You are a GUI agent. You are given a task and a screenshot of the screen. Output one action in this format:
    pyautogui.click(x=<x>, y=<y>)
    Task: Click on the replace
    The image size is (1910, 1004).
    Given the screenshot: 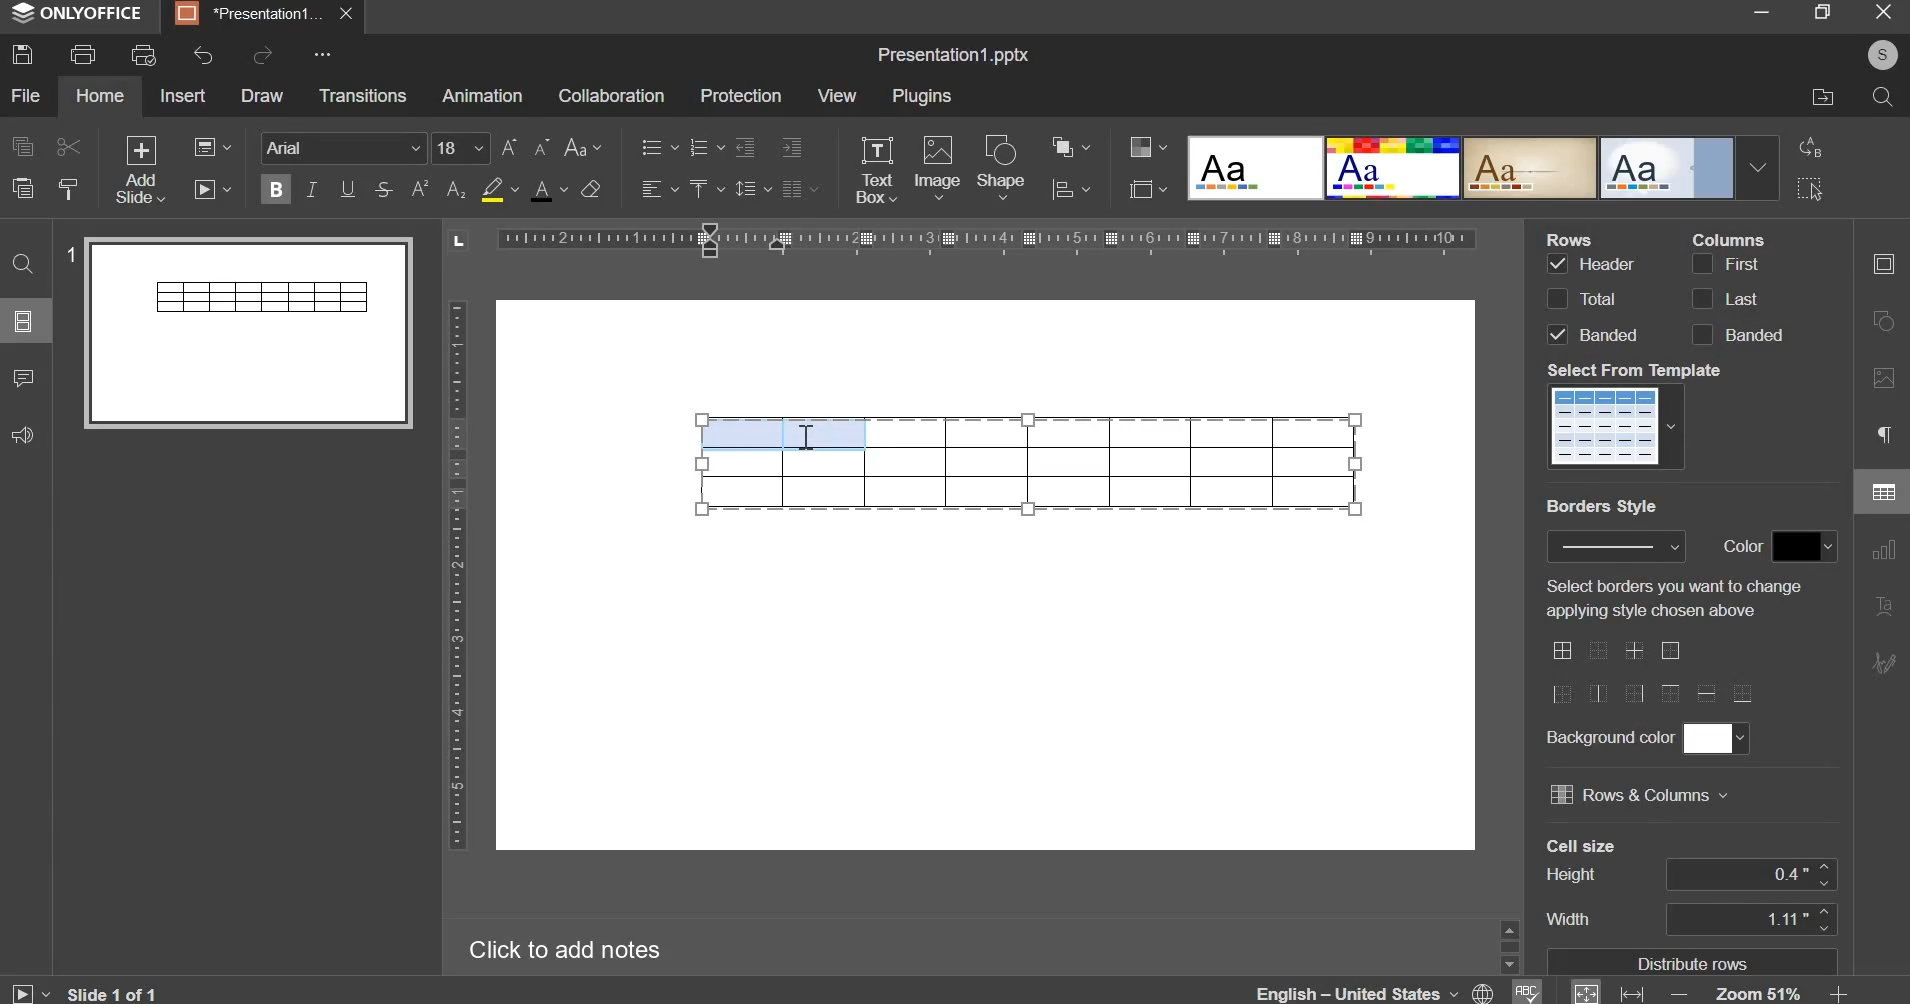 What is the action you would take?
    pyautogui.click(x=1807, y=146)
    